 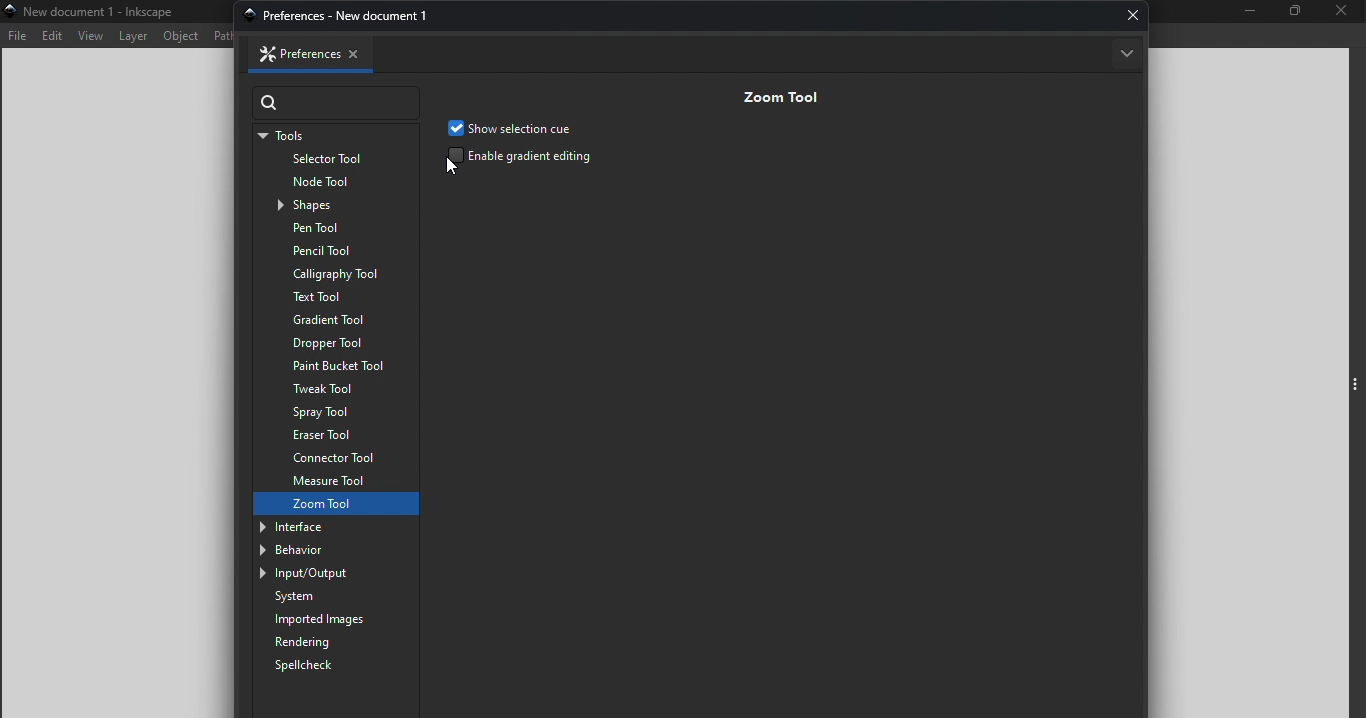 I want to click on Spray tool, so click(x=338, y=411).